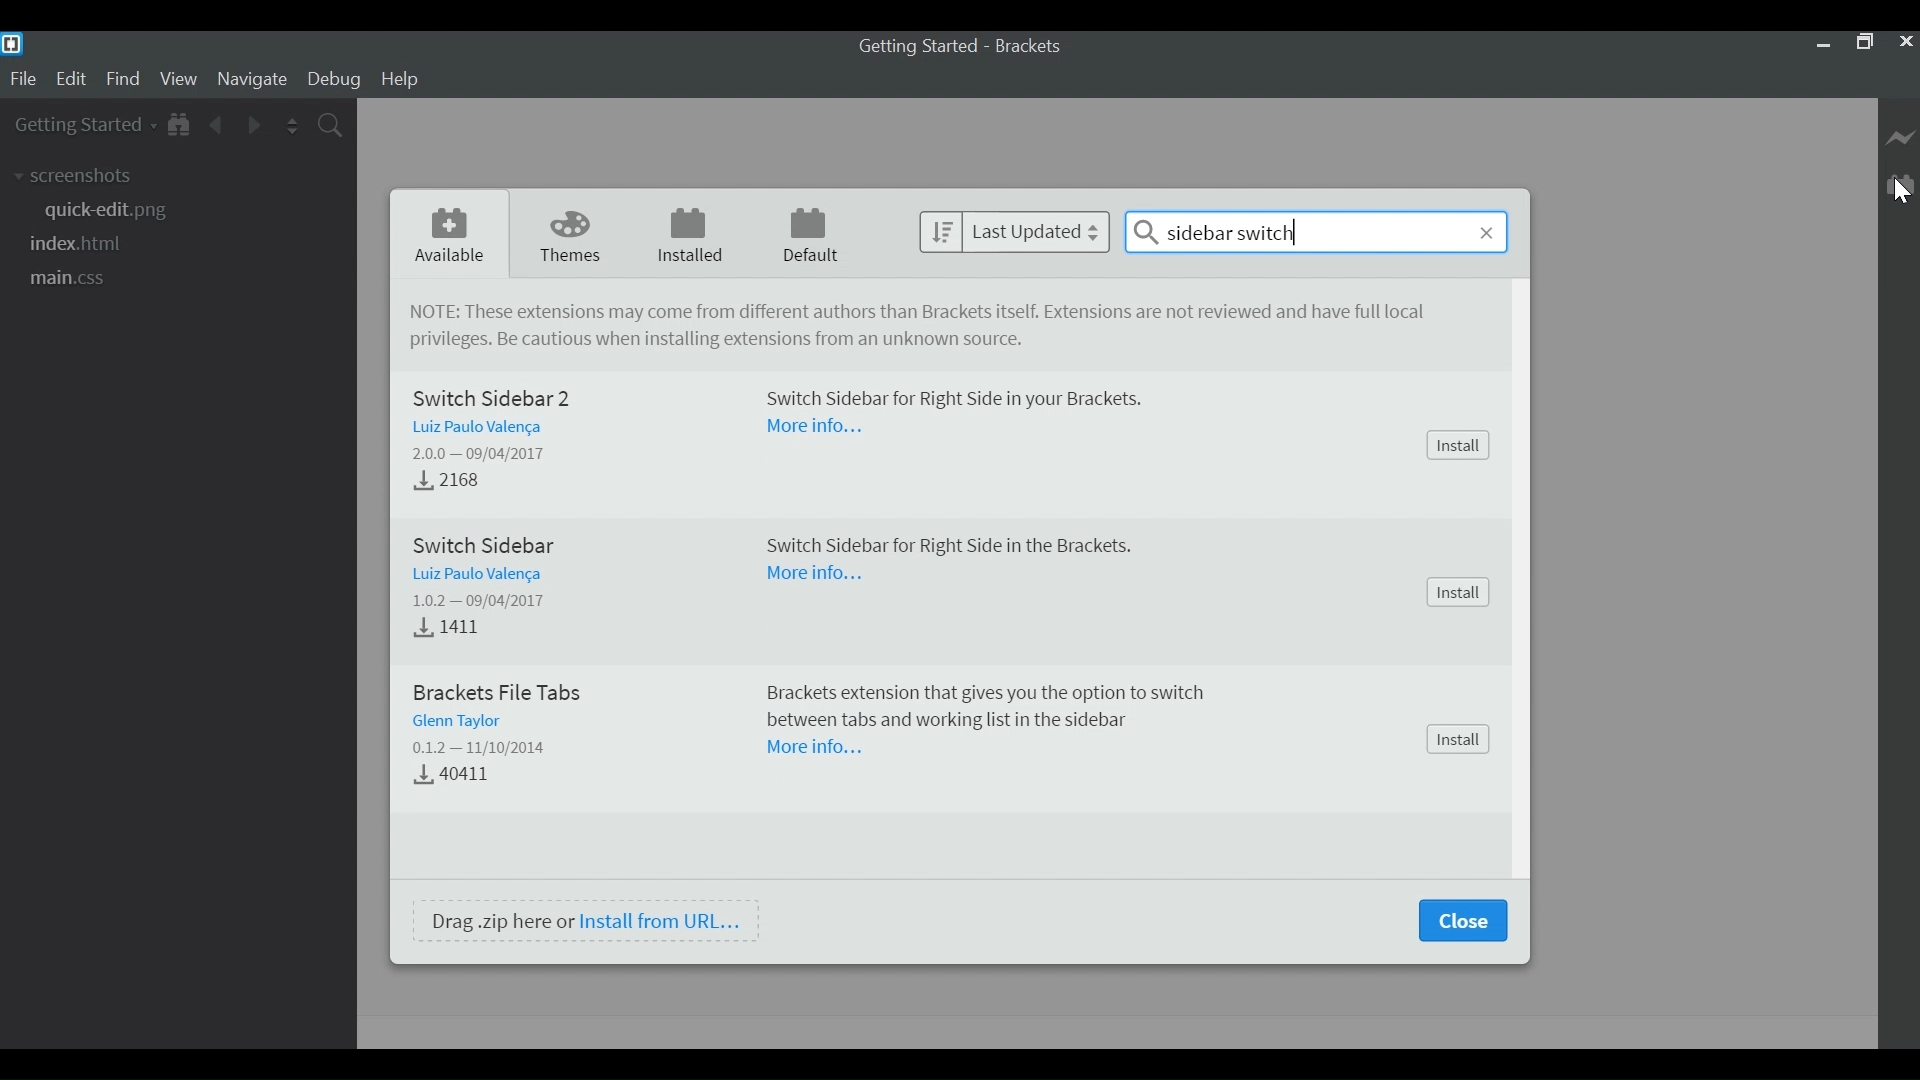 The image size is (1920, 1080). What do you see at coordinates (1459, 592) in the screenshot?
I see `Install` at bounding box center [1459, 592].